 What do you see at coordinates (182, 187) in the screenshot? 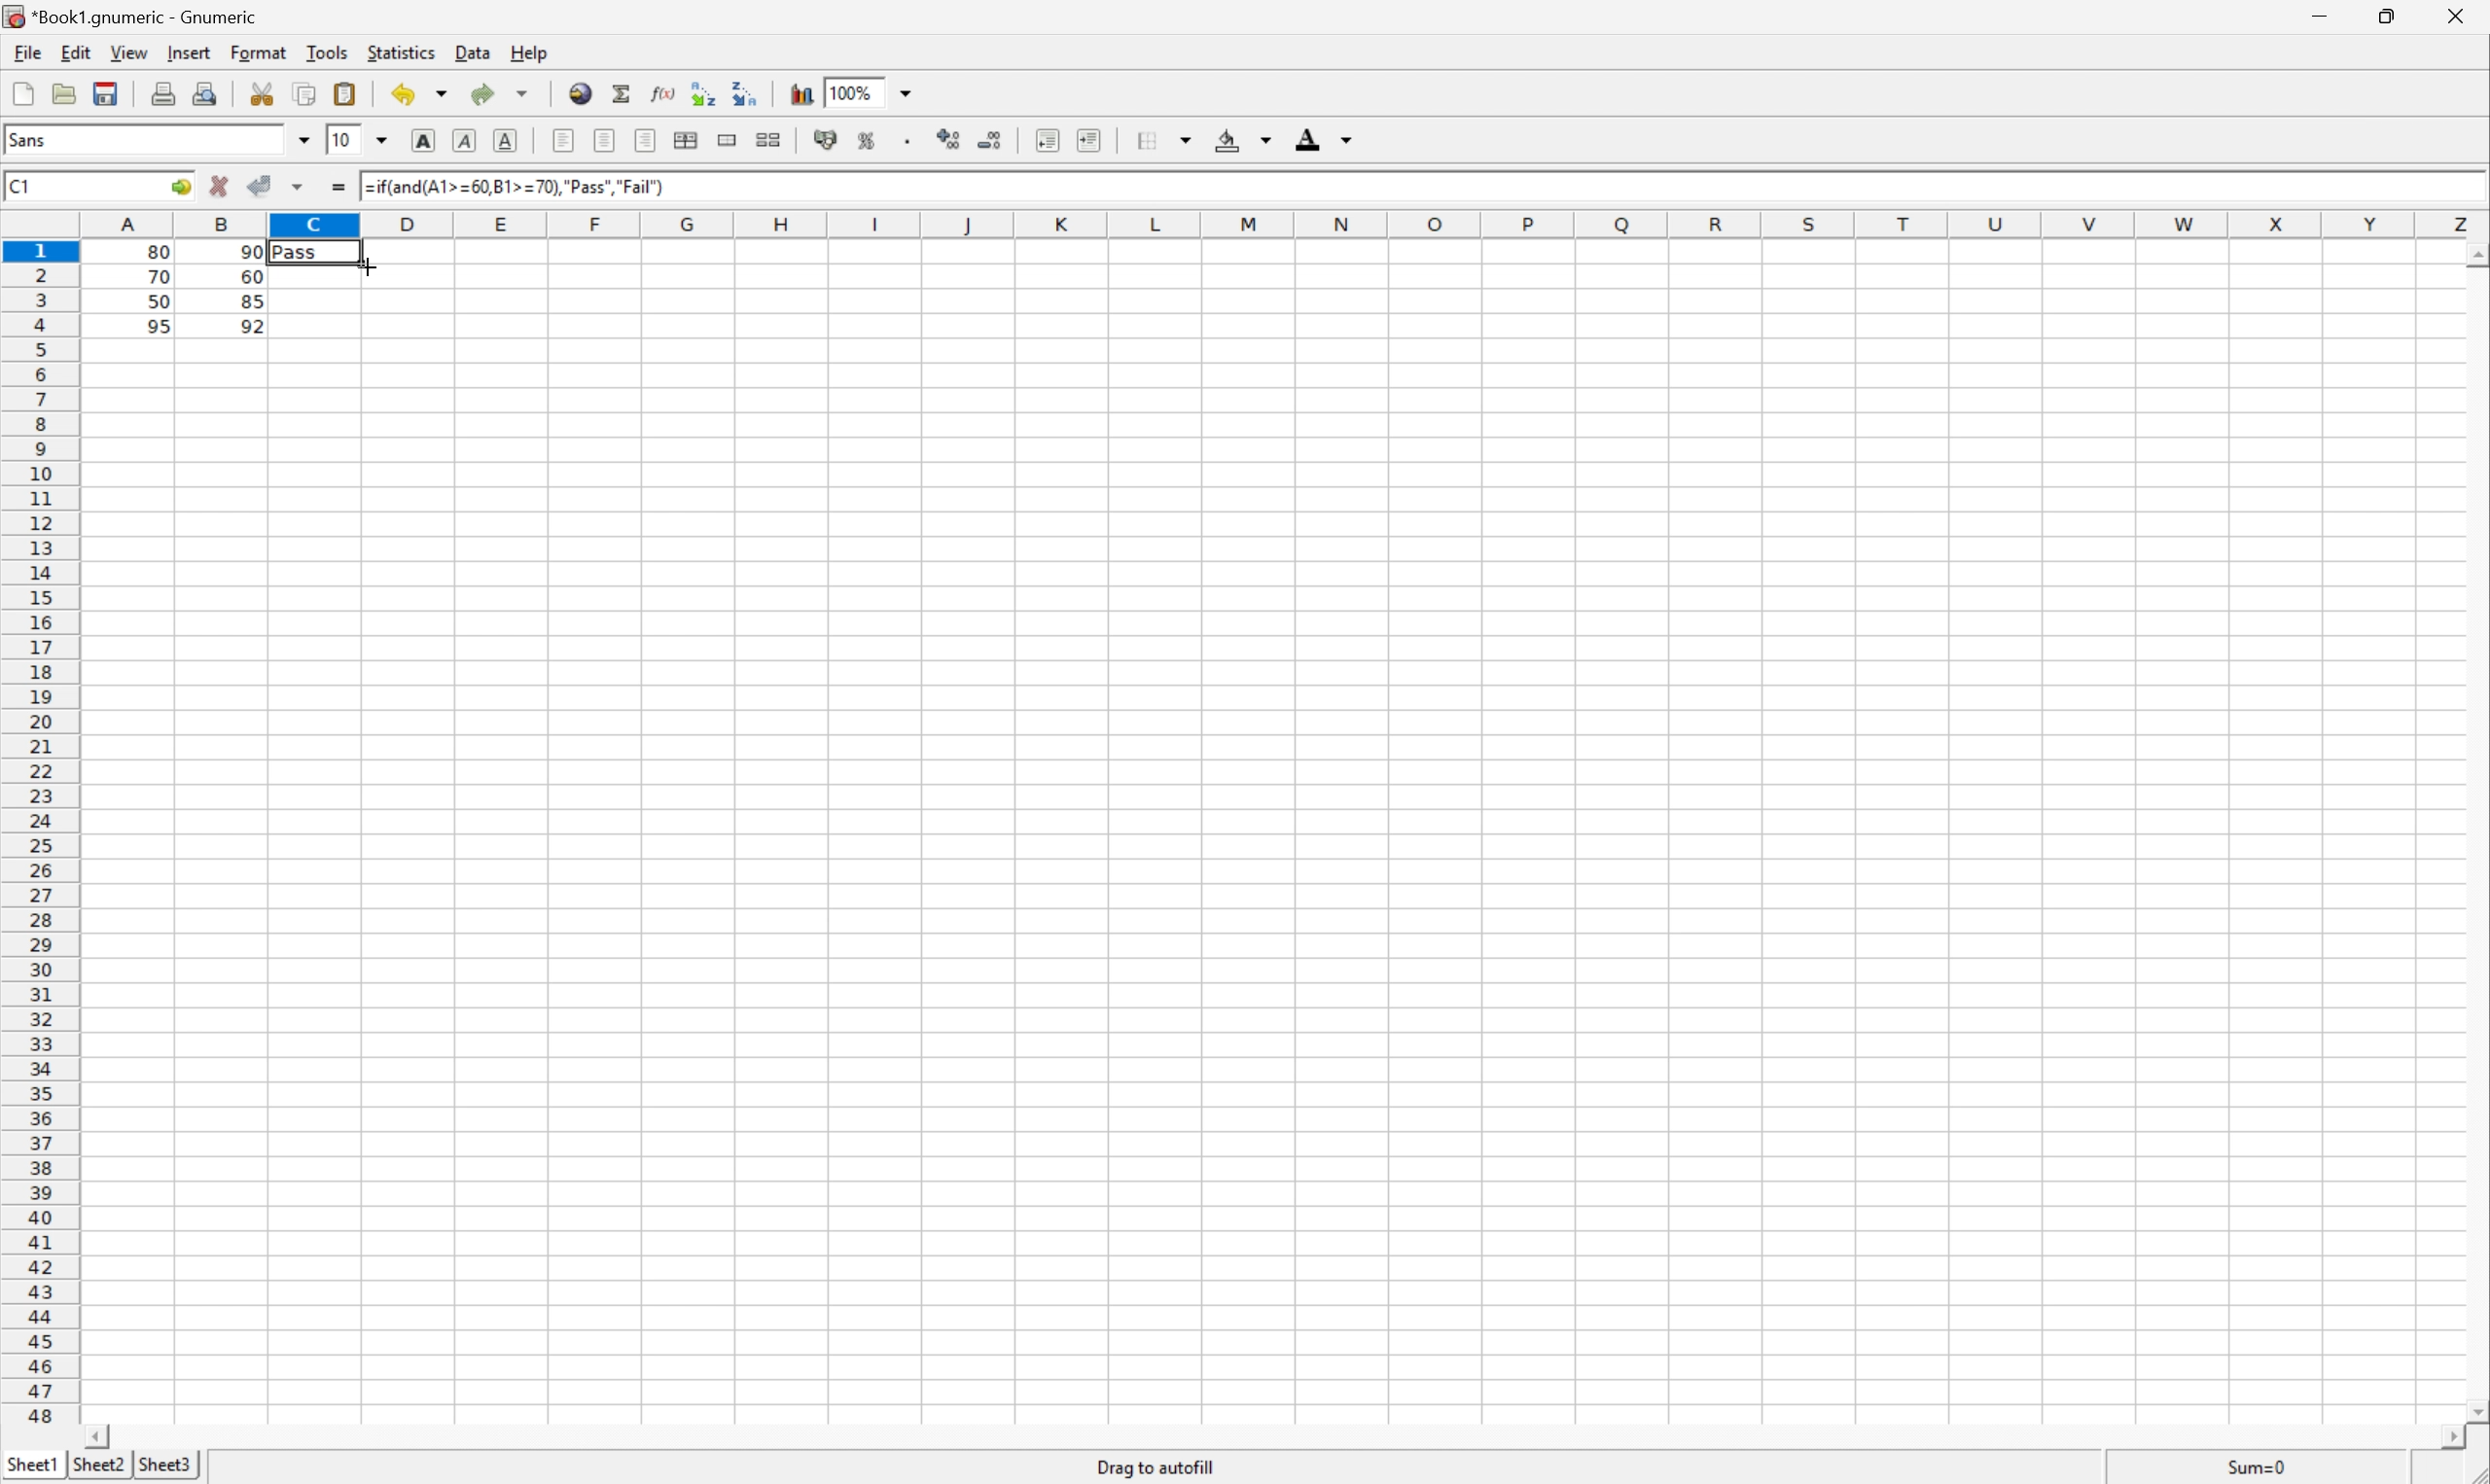
I see `Go to...` at bounding box center [182, 187].